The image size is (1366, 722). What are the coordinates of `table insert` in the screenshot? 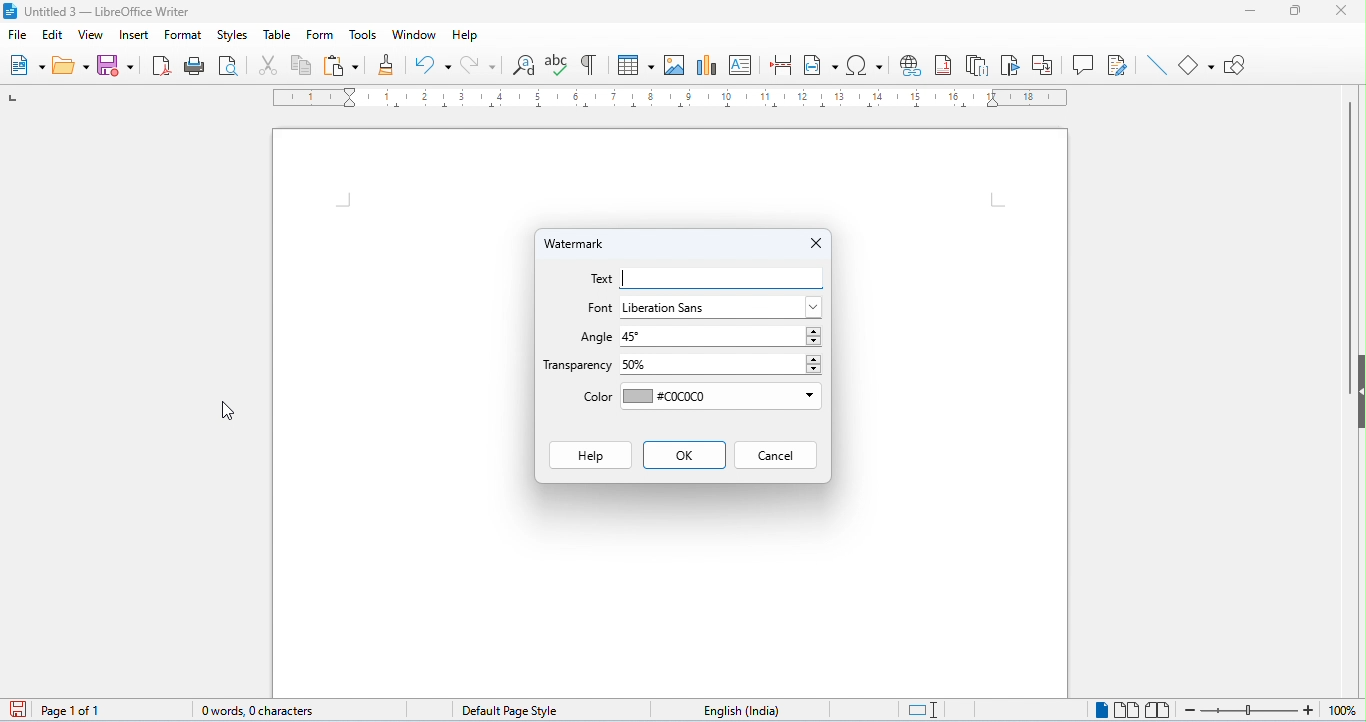 It's located at (633, 62).